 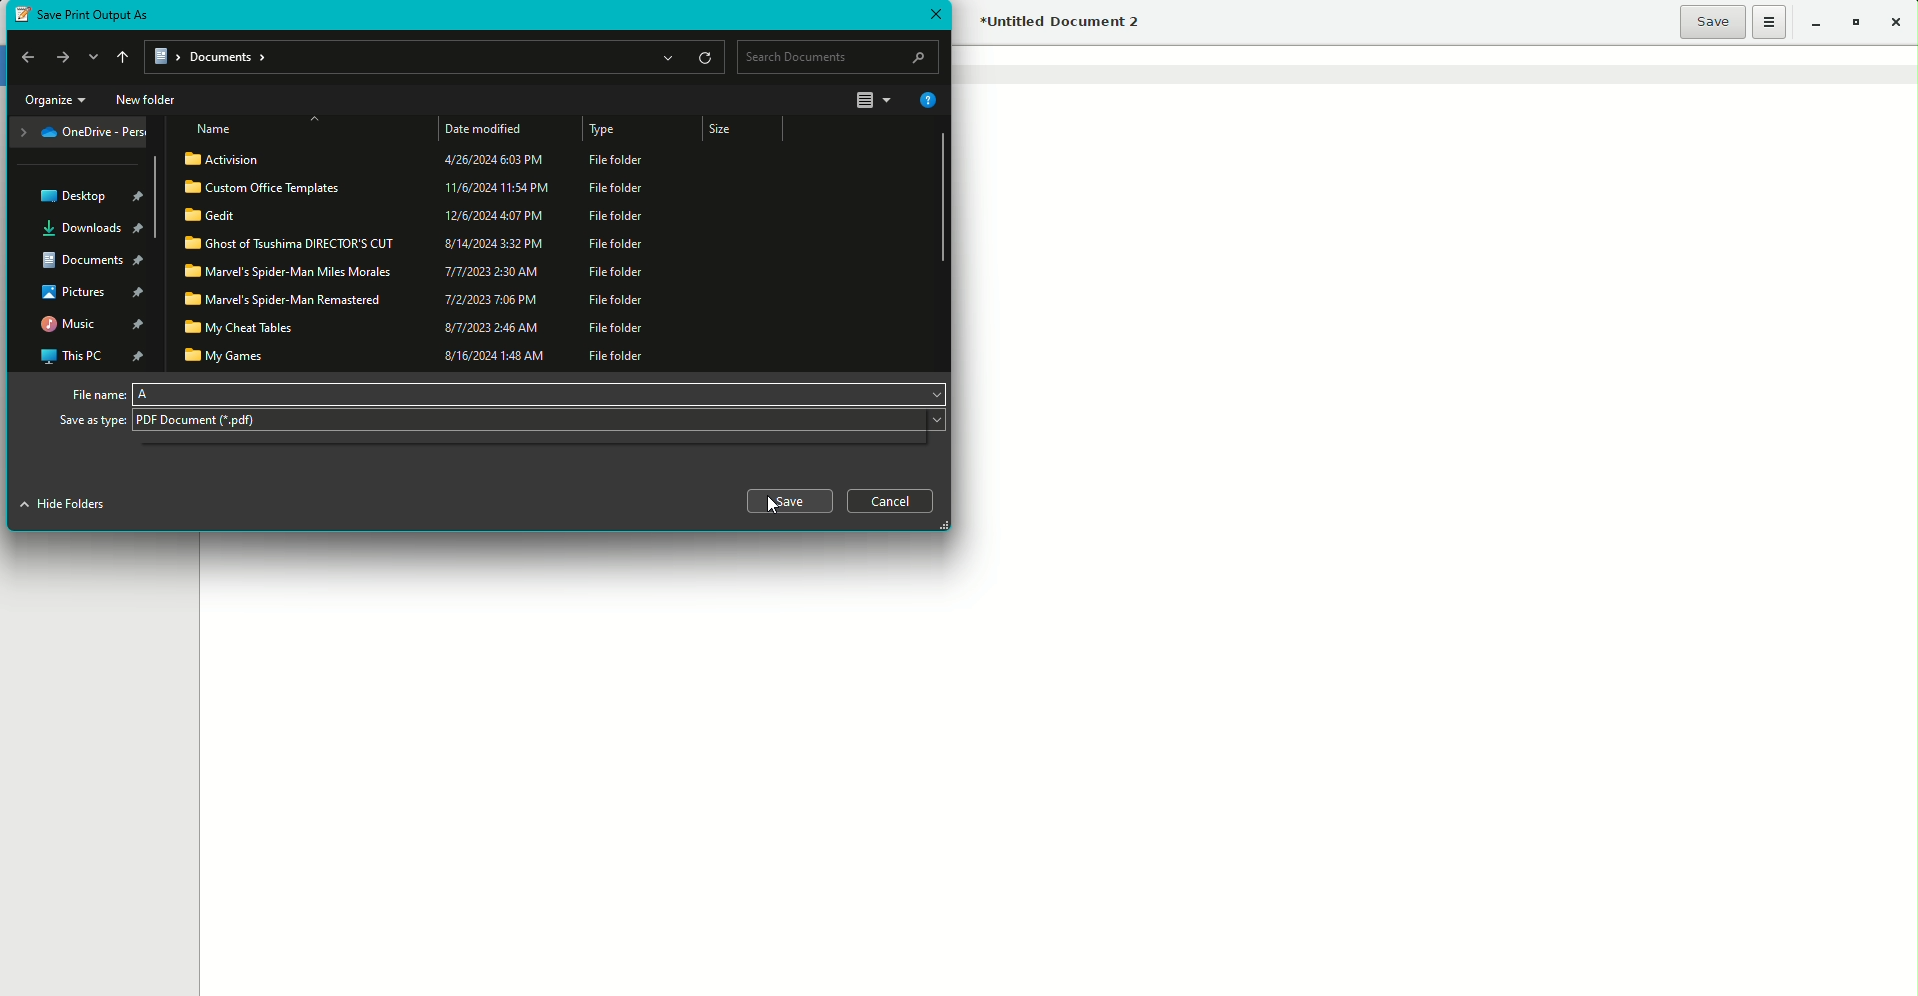 What do you see at coordinates (93, 58) in the screenshot?
I see `Move down` at bounding box center [93, 58].